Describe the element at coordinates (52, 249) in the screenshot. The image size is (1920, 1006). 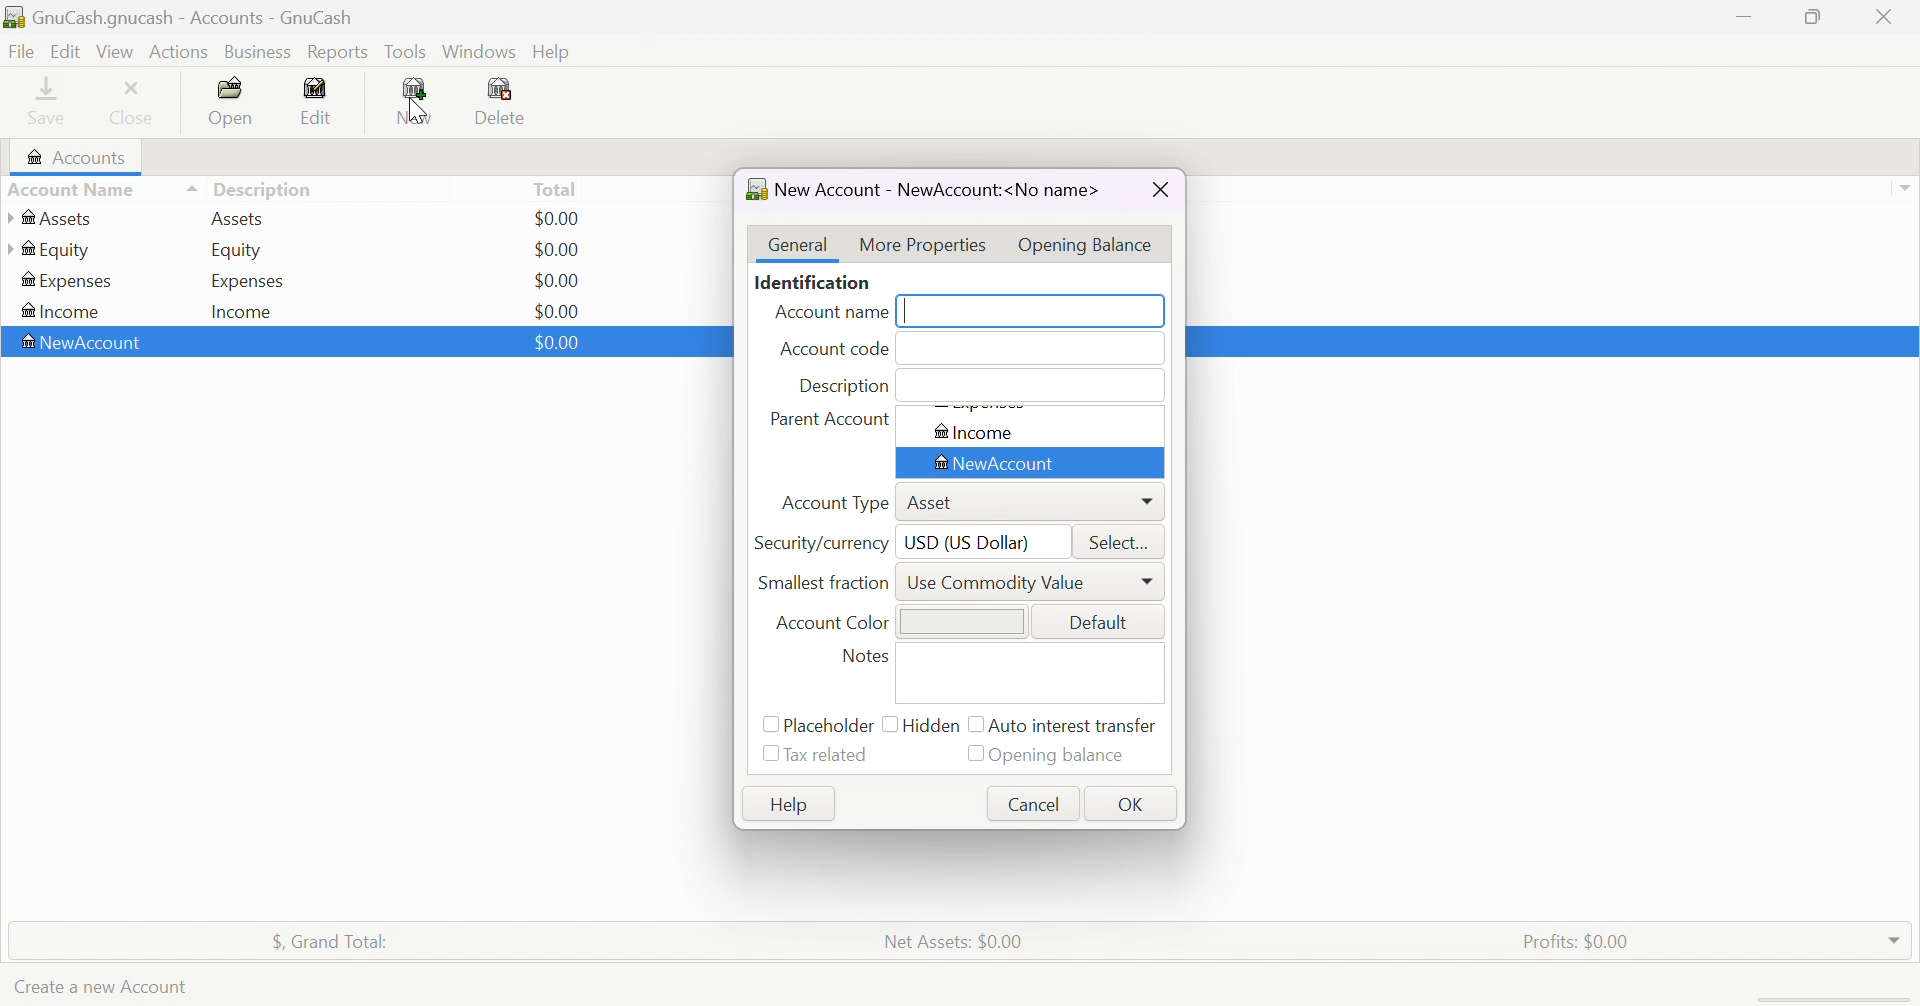
I see `Equity` at that location.